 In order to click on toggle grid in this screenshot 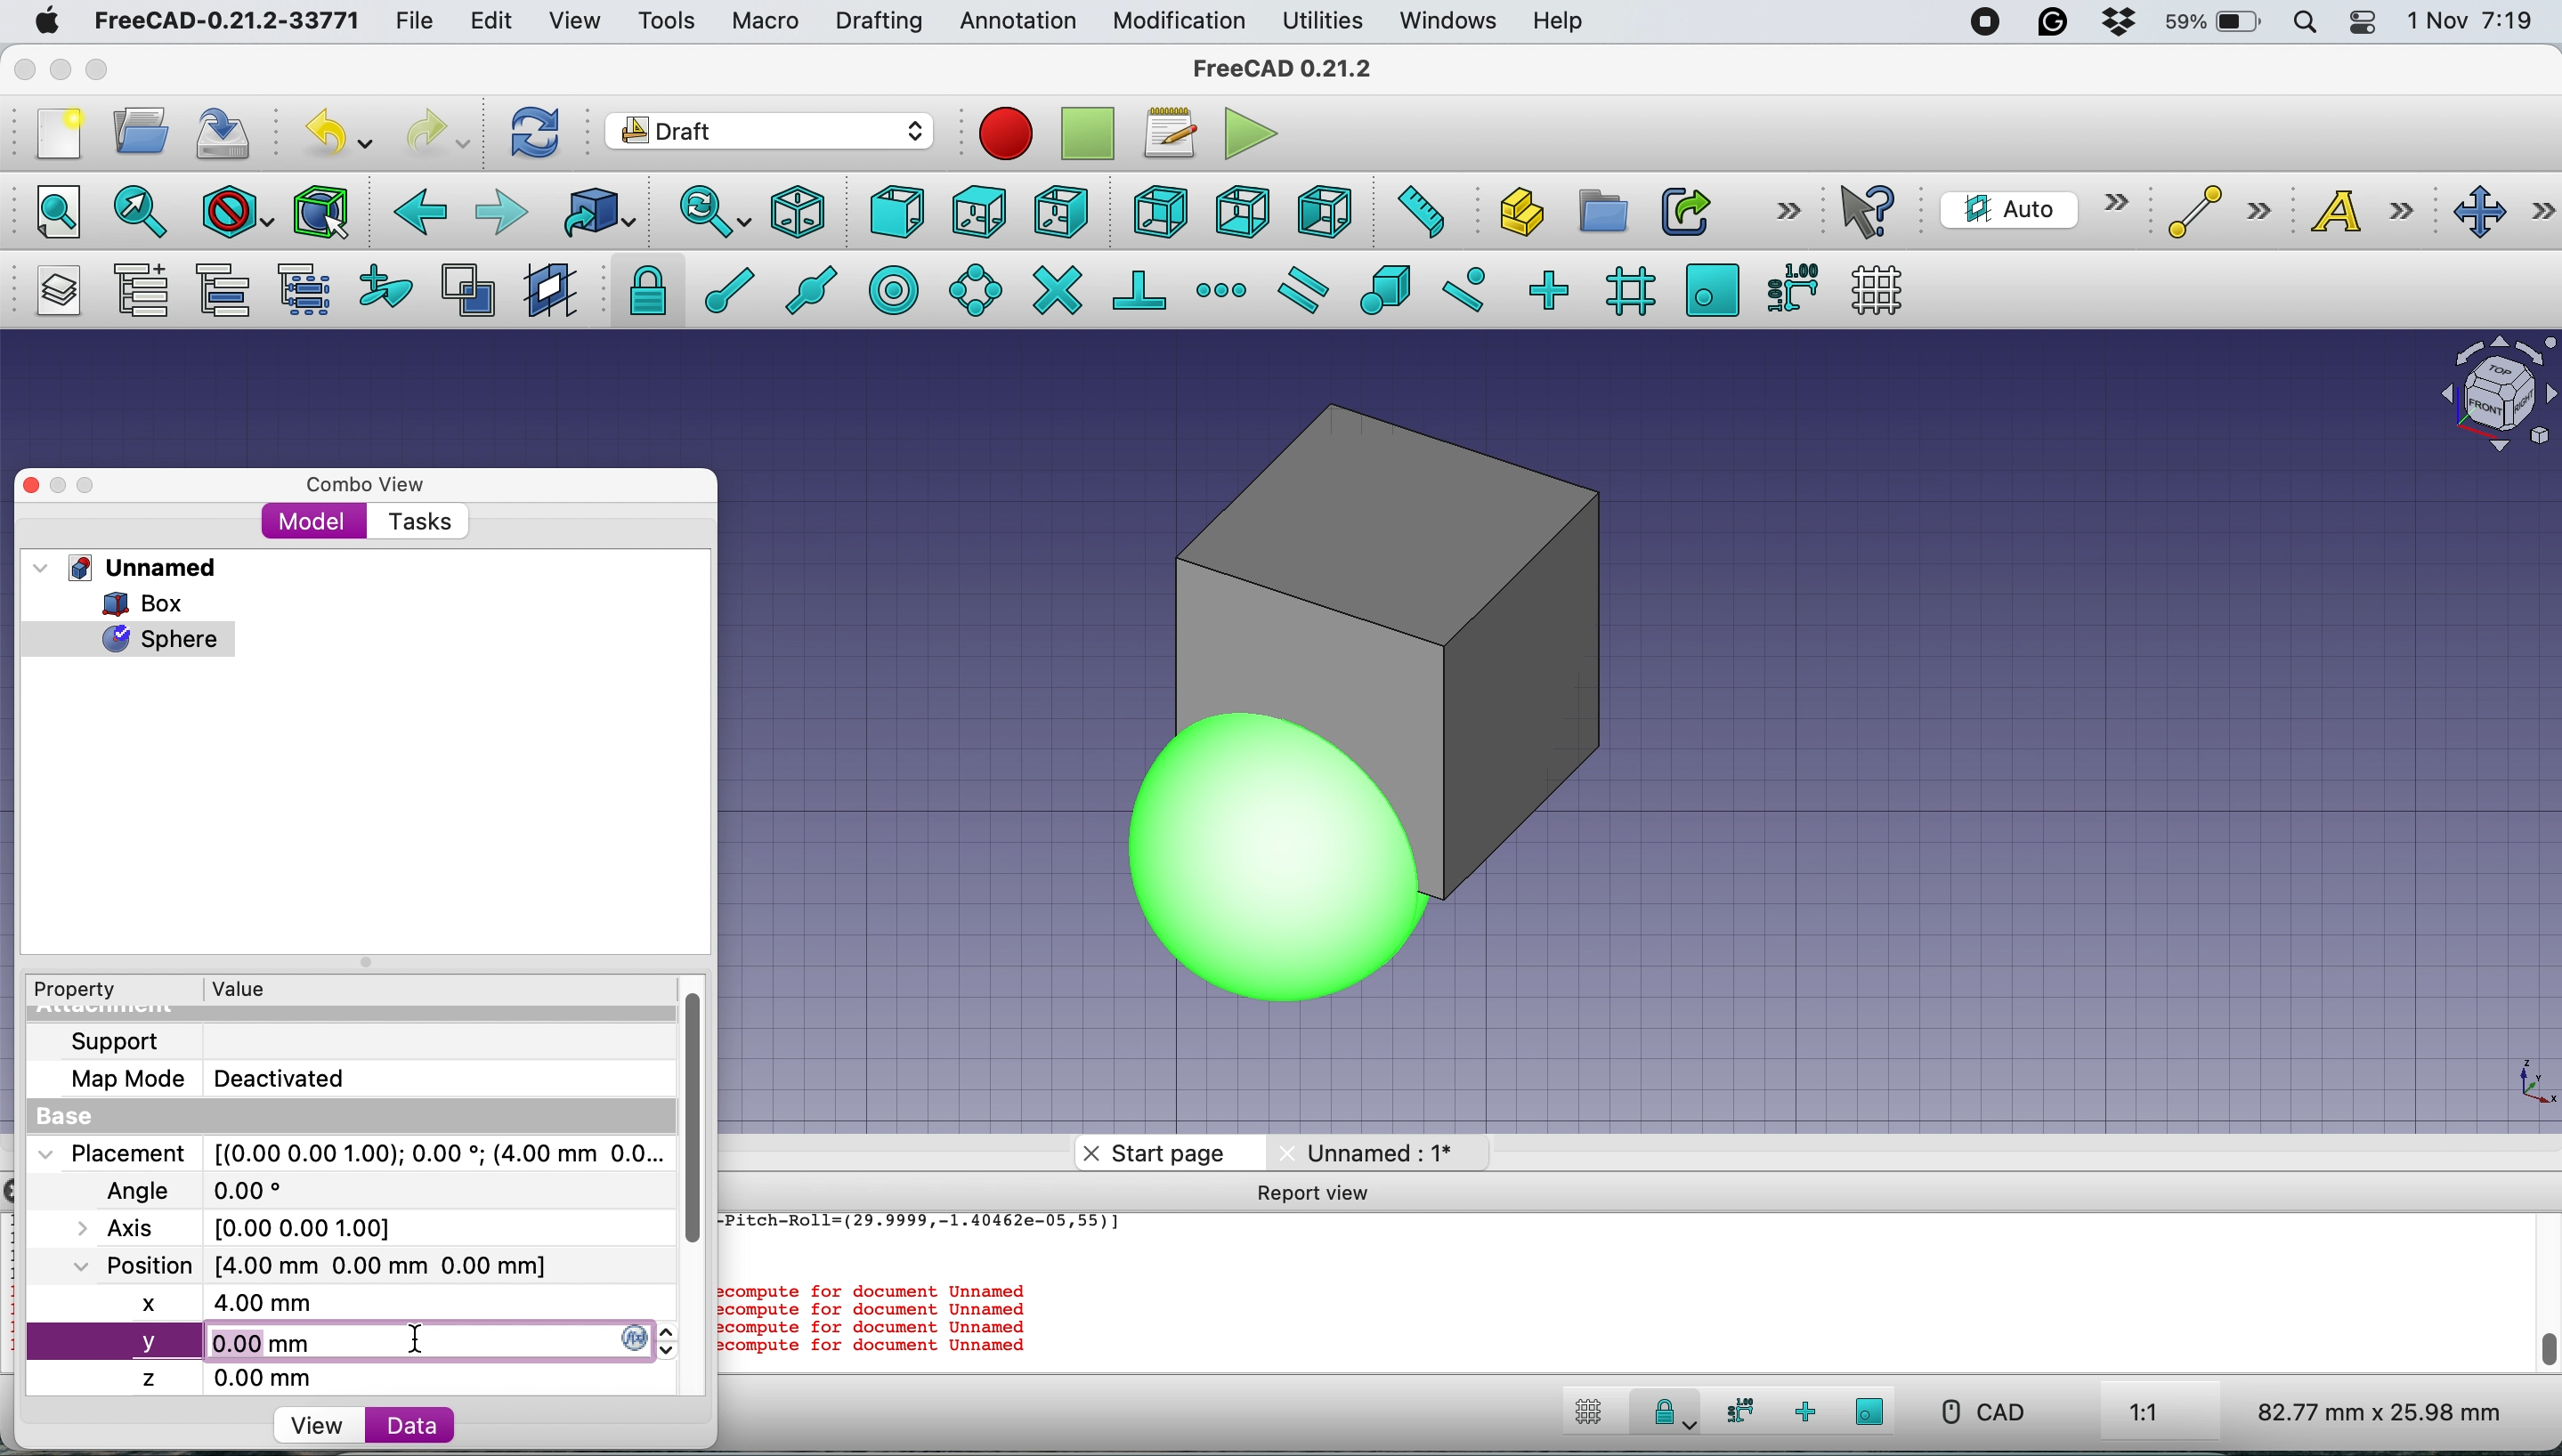, I will do `click(1584, 1415)`.